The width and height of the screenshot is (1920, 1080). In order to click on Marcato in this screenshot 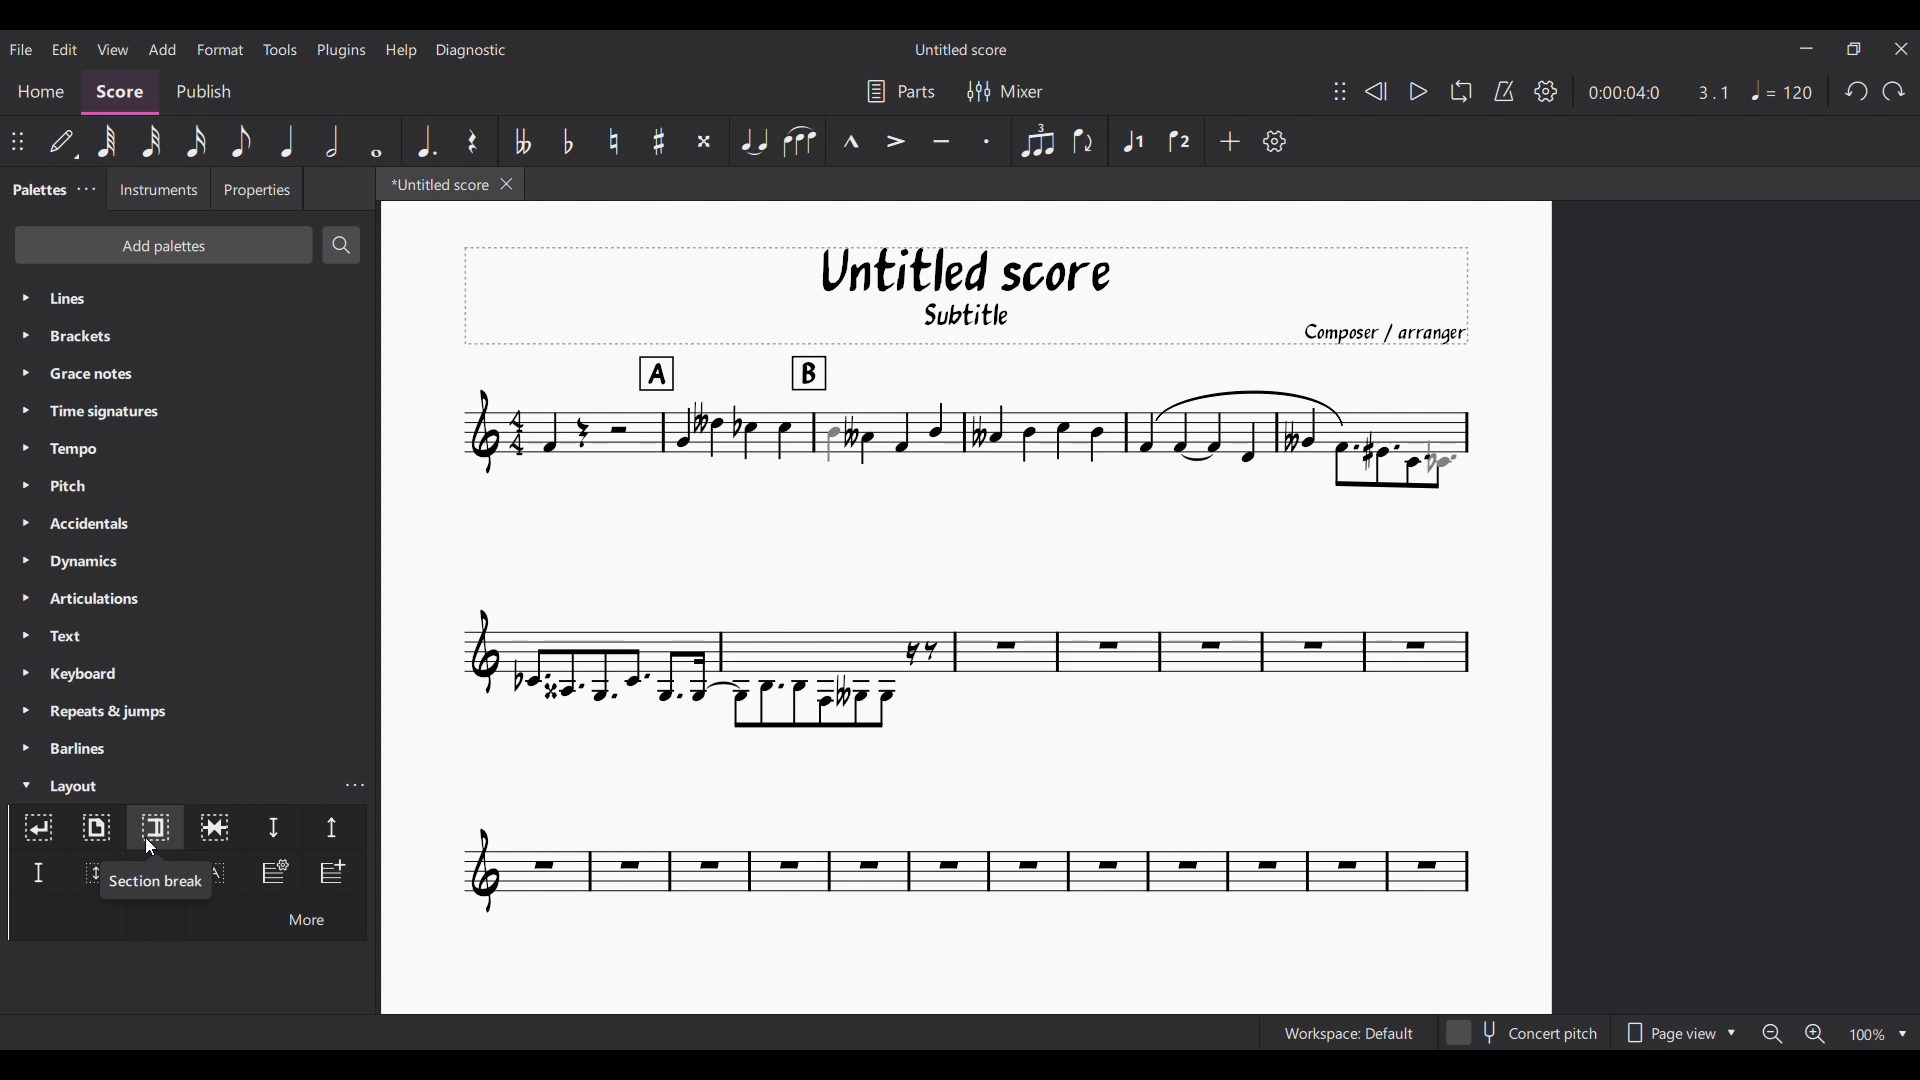, I will do `click(851, 141)`.